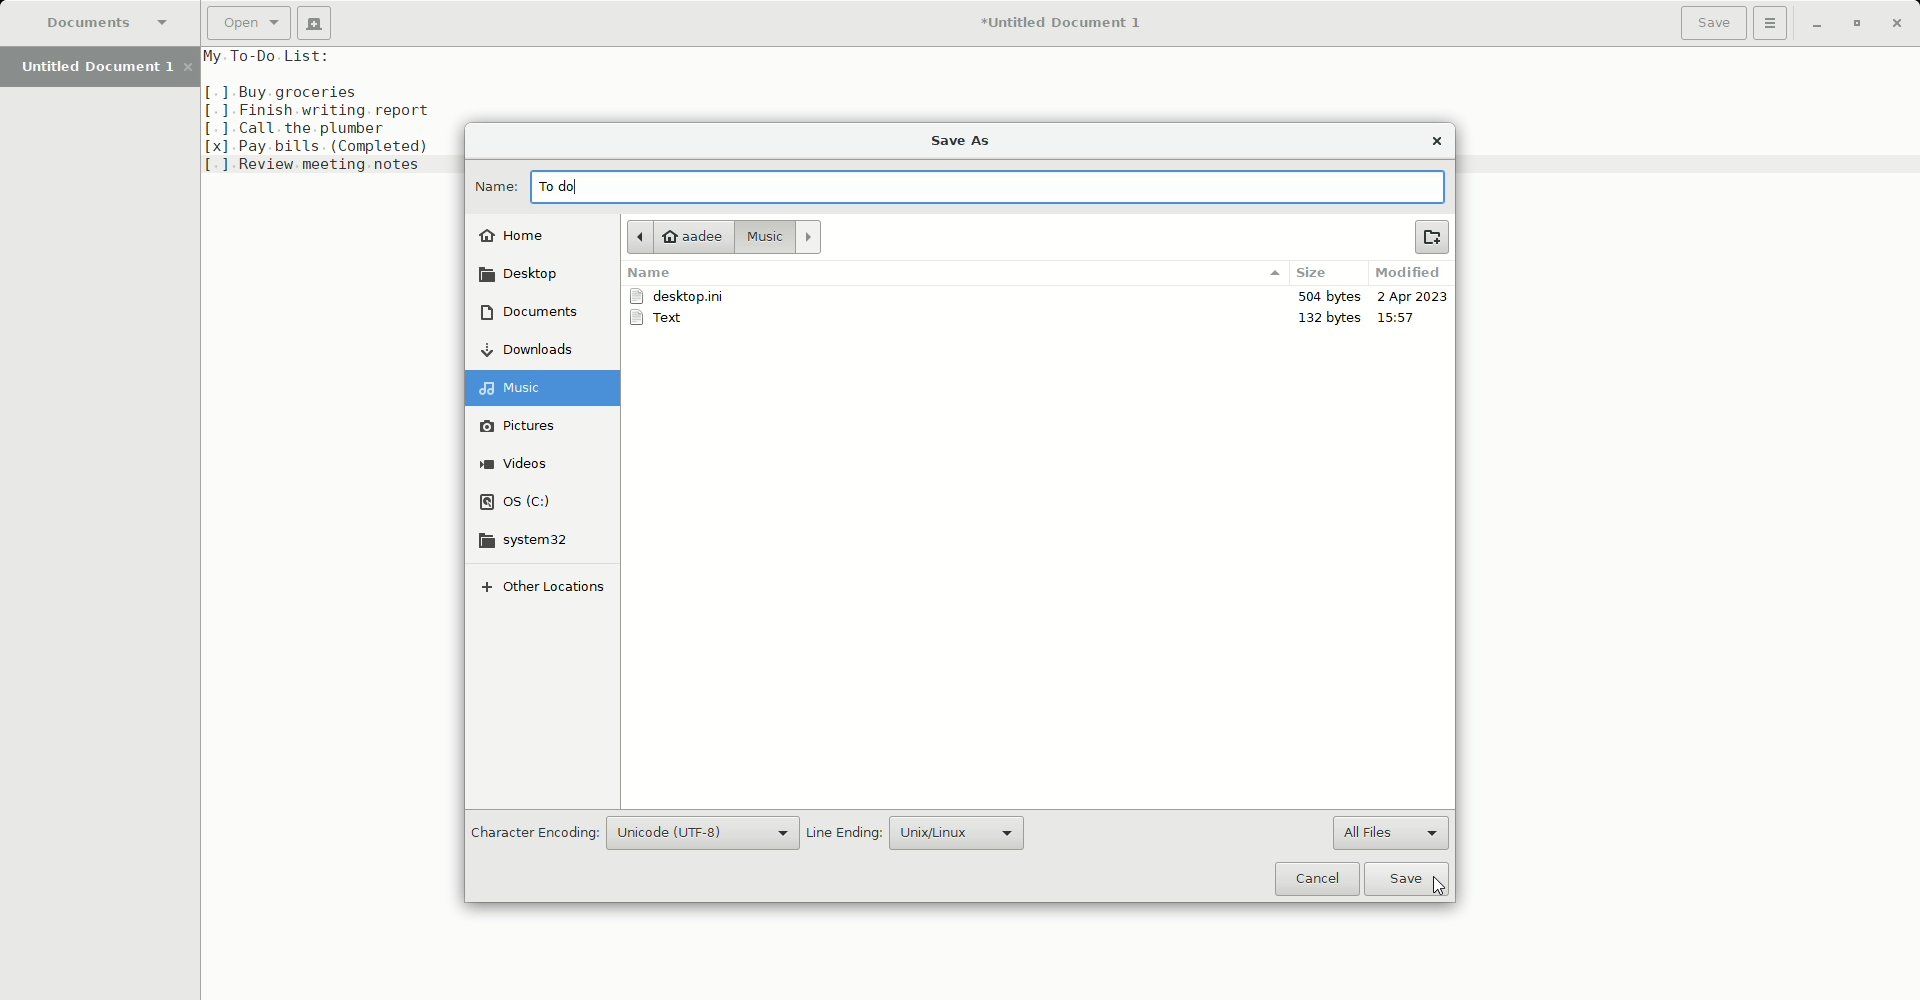  I want to click on Save, so click(1411, 879).